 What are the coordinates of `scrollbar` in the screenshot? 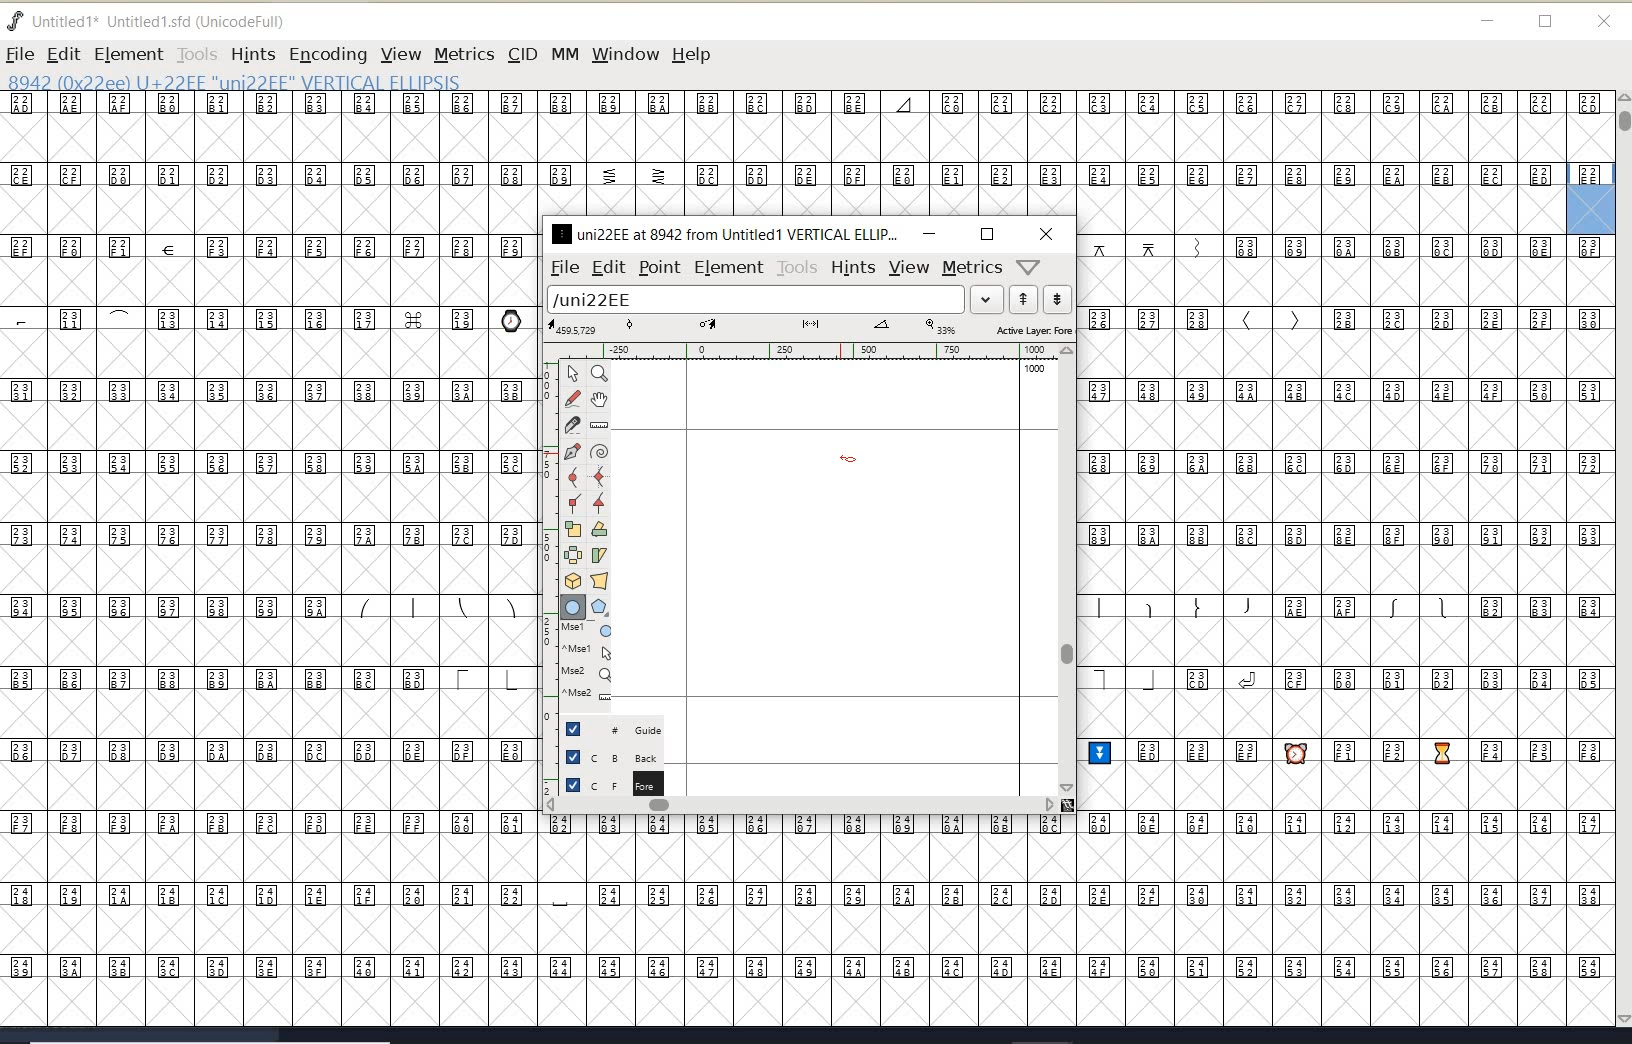 It's located at (800, 807).